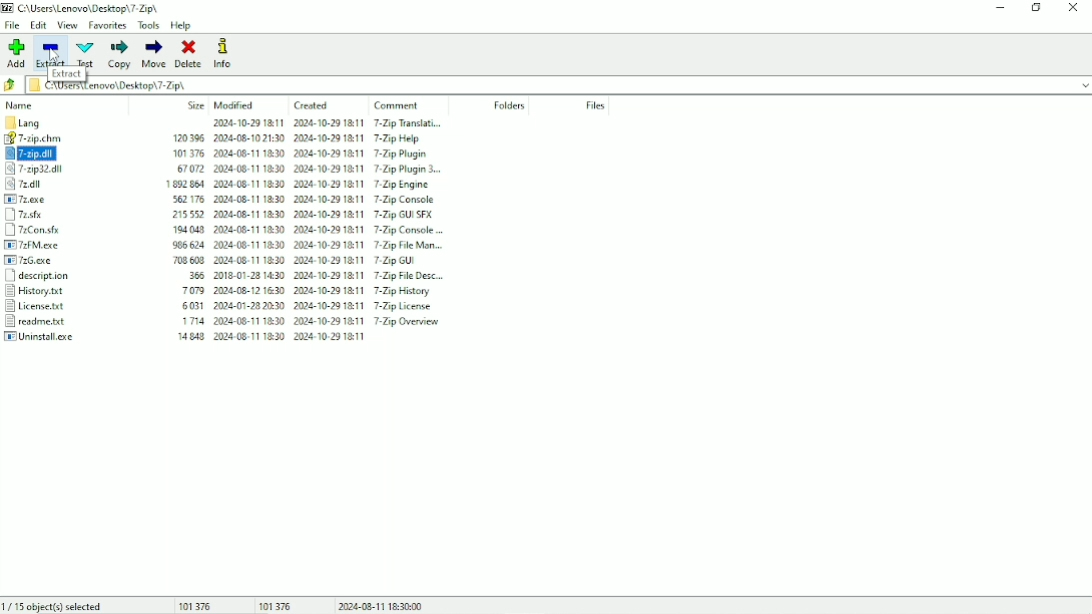  I want to click on 366 2018-01-28 1430 2024-10-29 1&11 7-Zip File Desc..., so click(308, 276).